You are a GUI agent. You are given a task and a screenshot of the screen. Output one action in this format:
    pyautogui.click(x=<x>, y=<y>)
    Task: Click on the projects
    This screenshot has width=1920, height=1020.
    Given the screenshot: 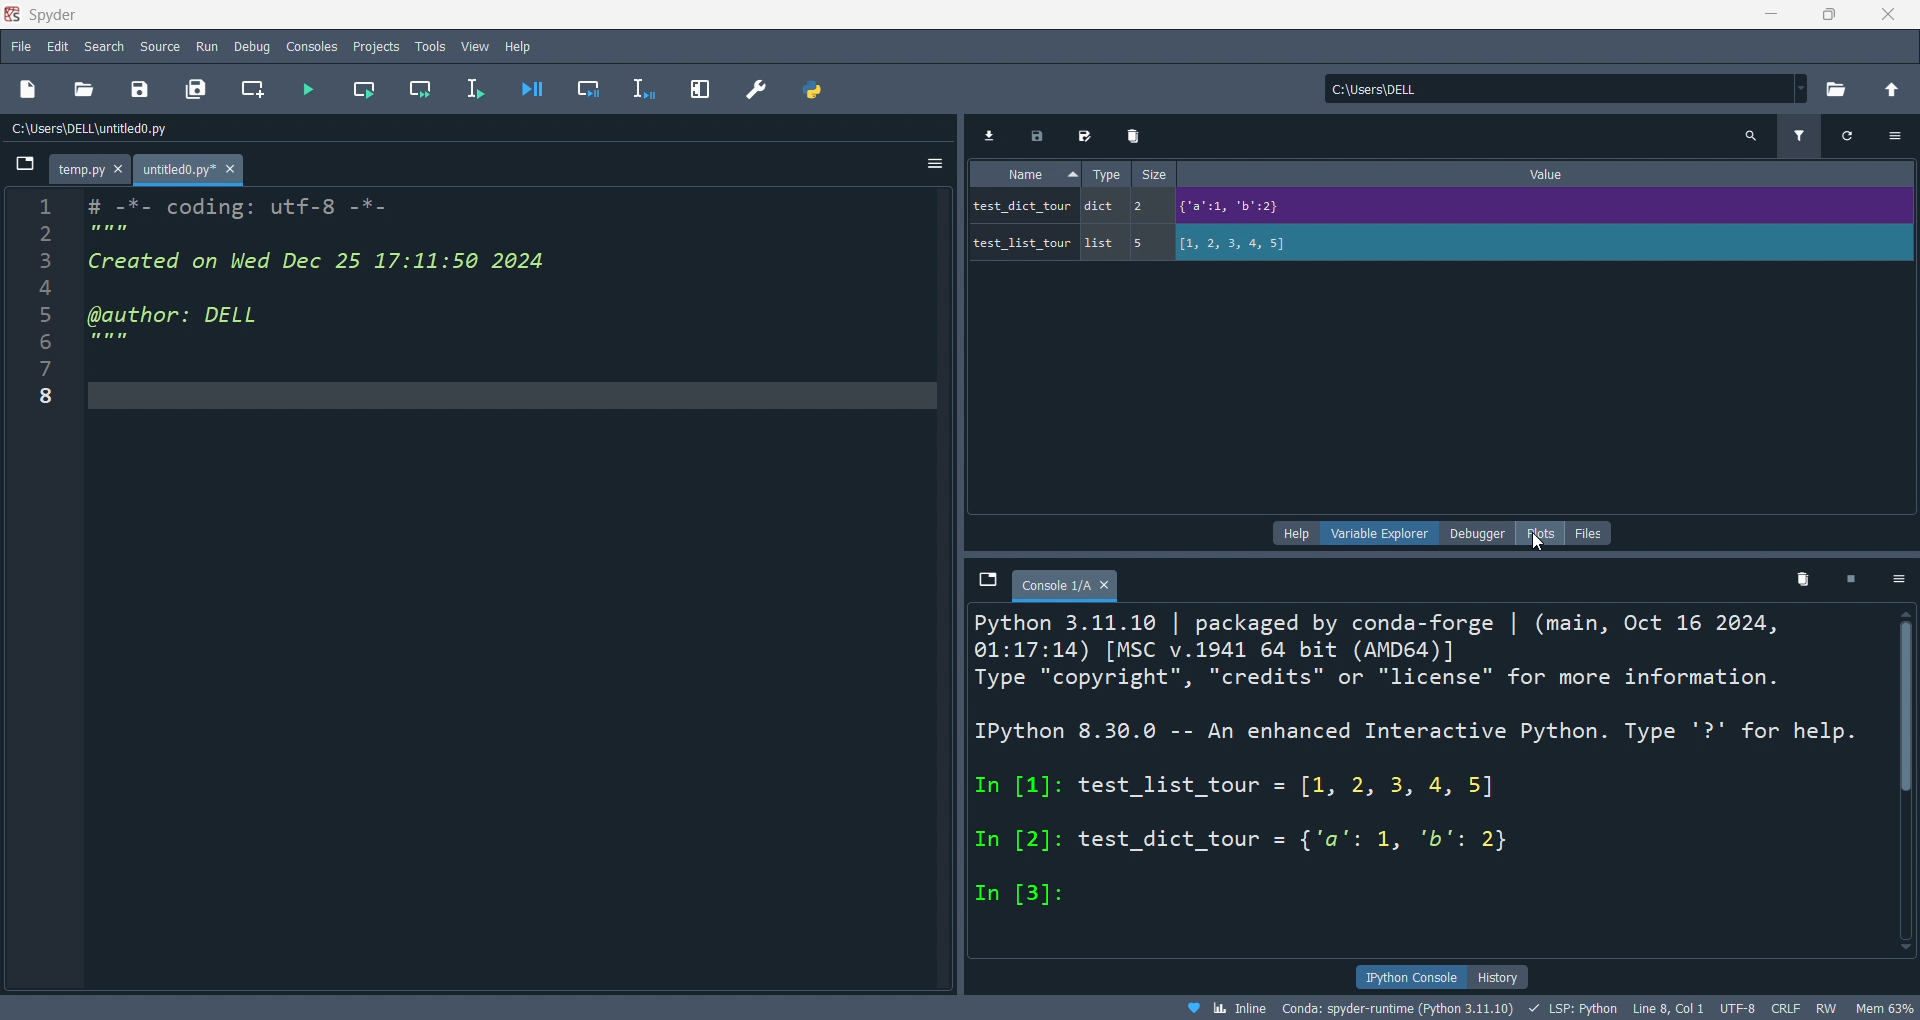 What is the action you would take?
    pyautogui.click(x=372, y=45)
    